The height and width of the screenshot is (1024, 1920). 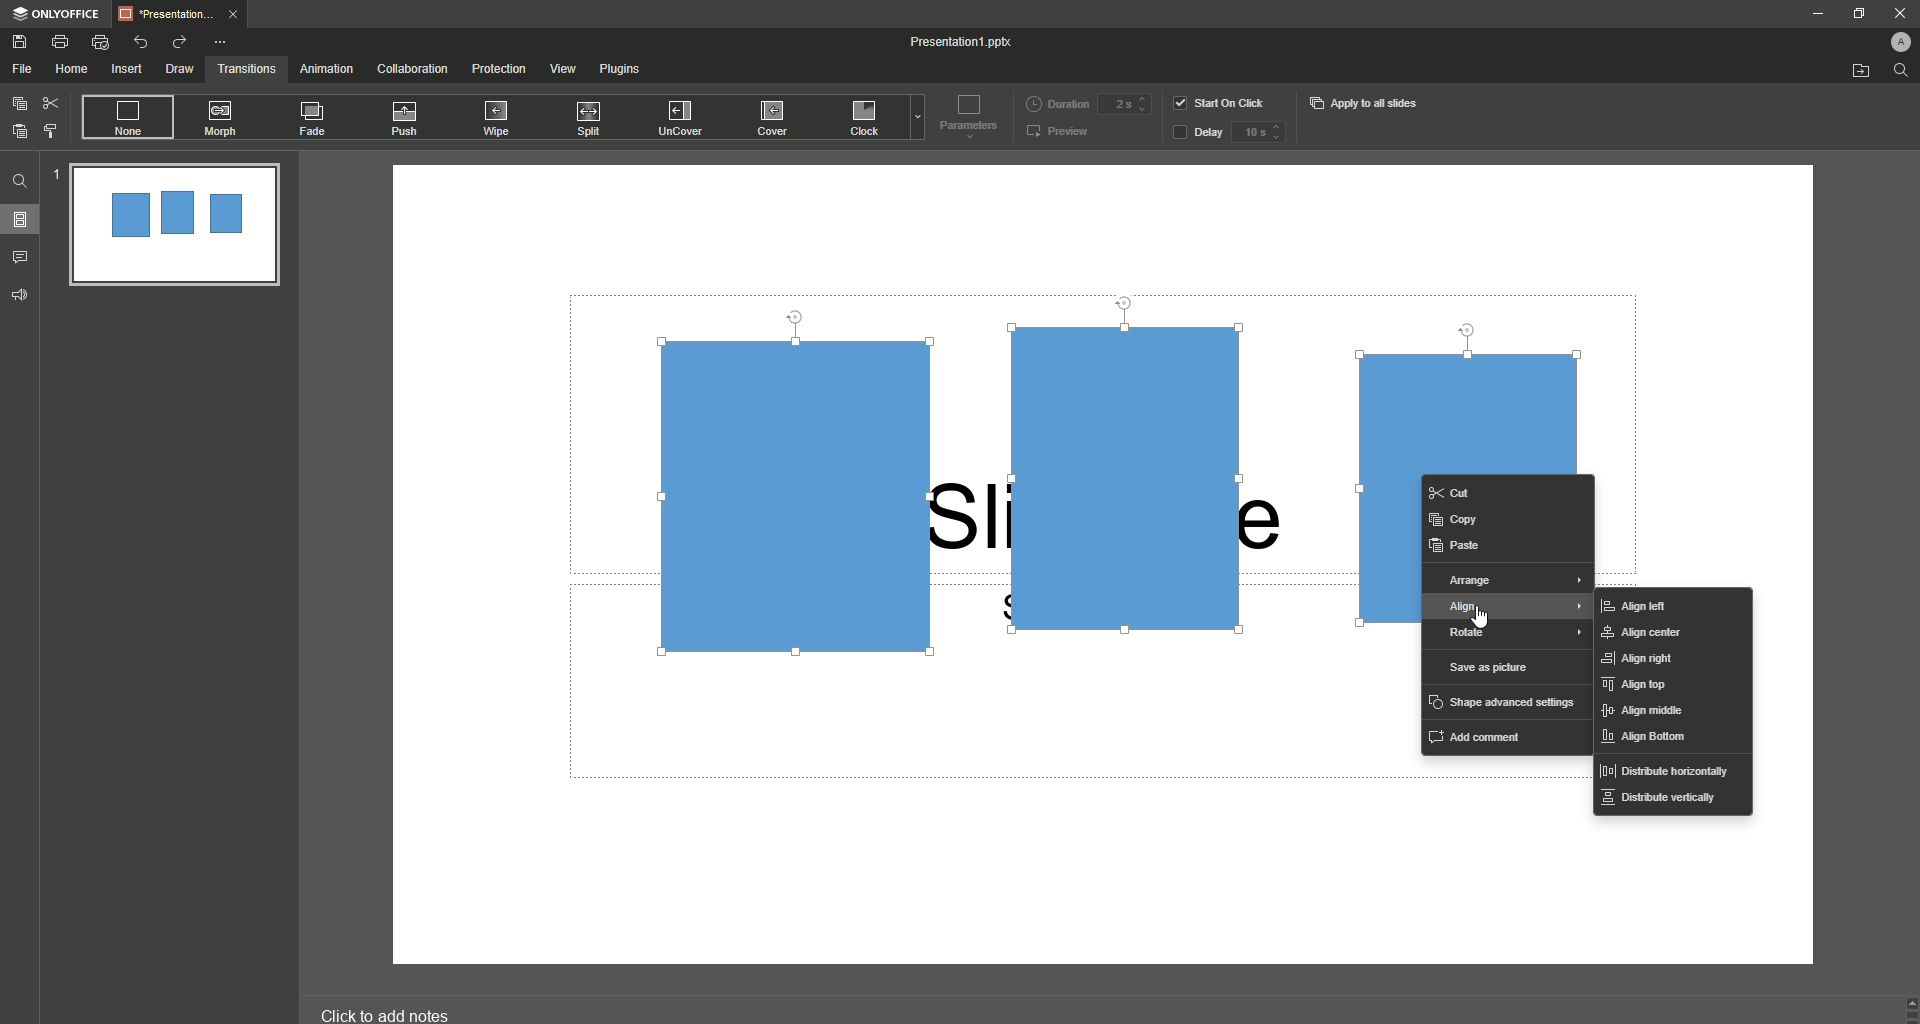 I want to click on Align top, so click(x=1638, y=686).